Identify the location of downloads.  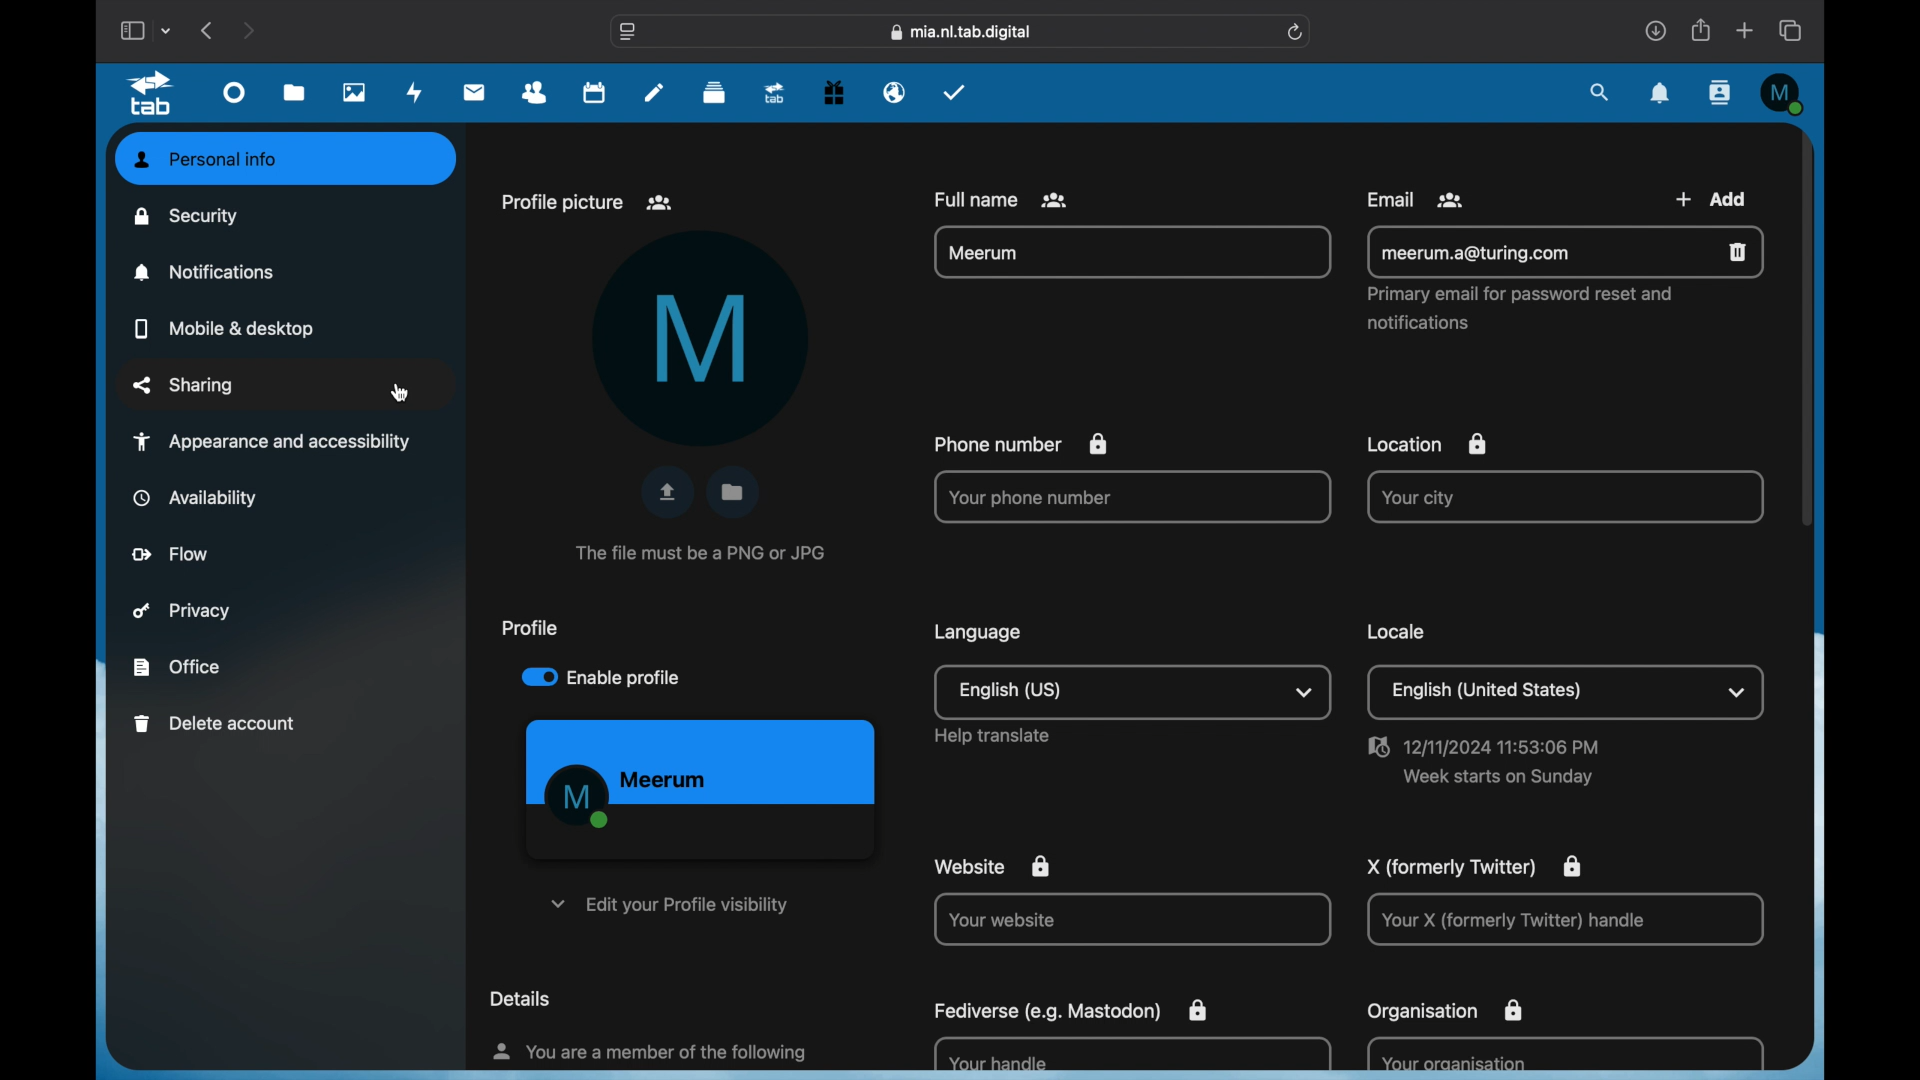
(1654, 30).